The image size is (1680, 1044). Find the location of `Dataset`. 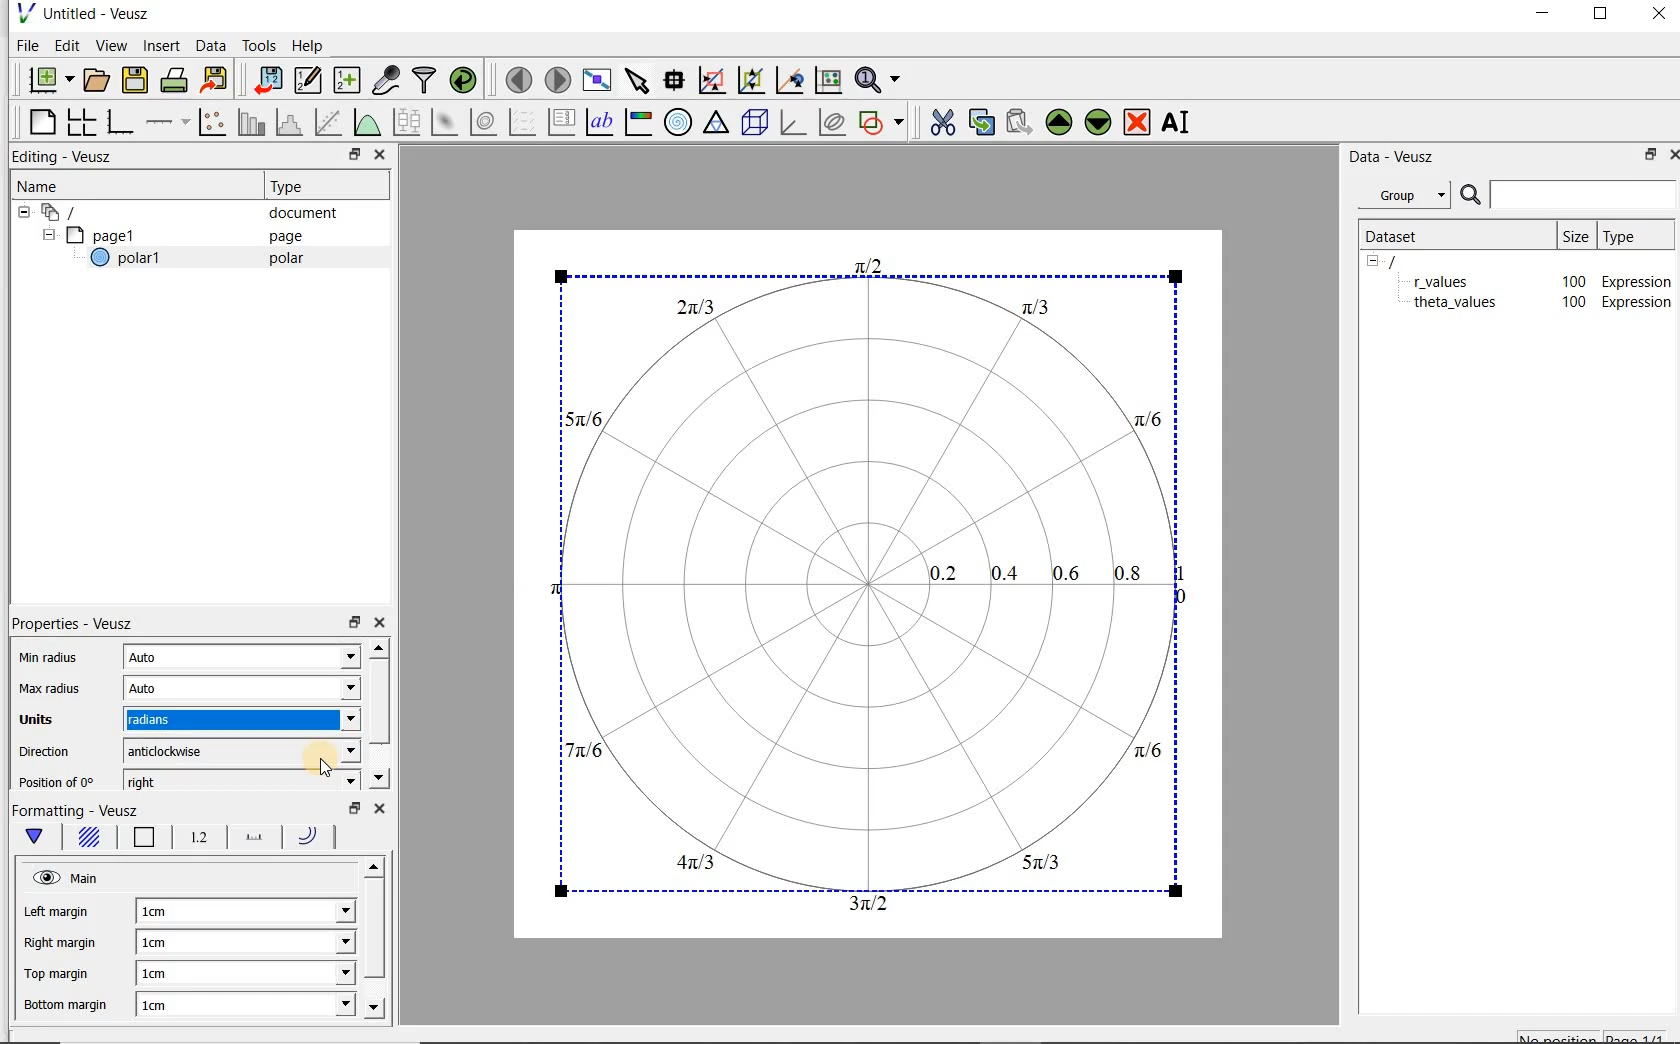

Dataset is located at coordinates (1402, 234).